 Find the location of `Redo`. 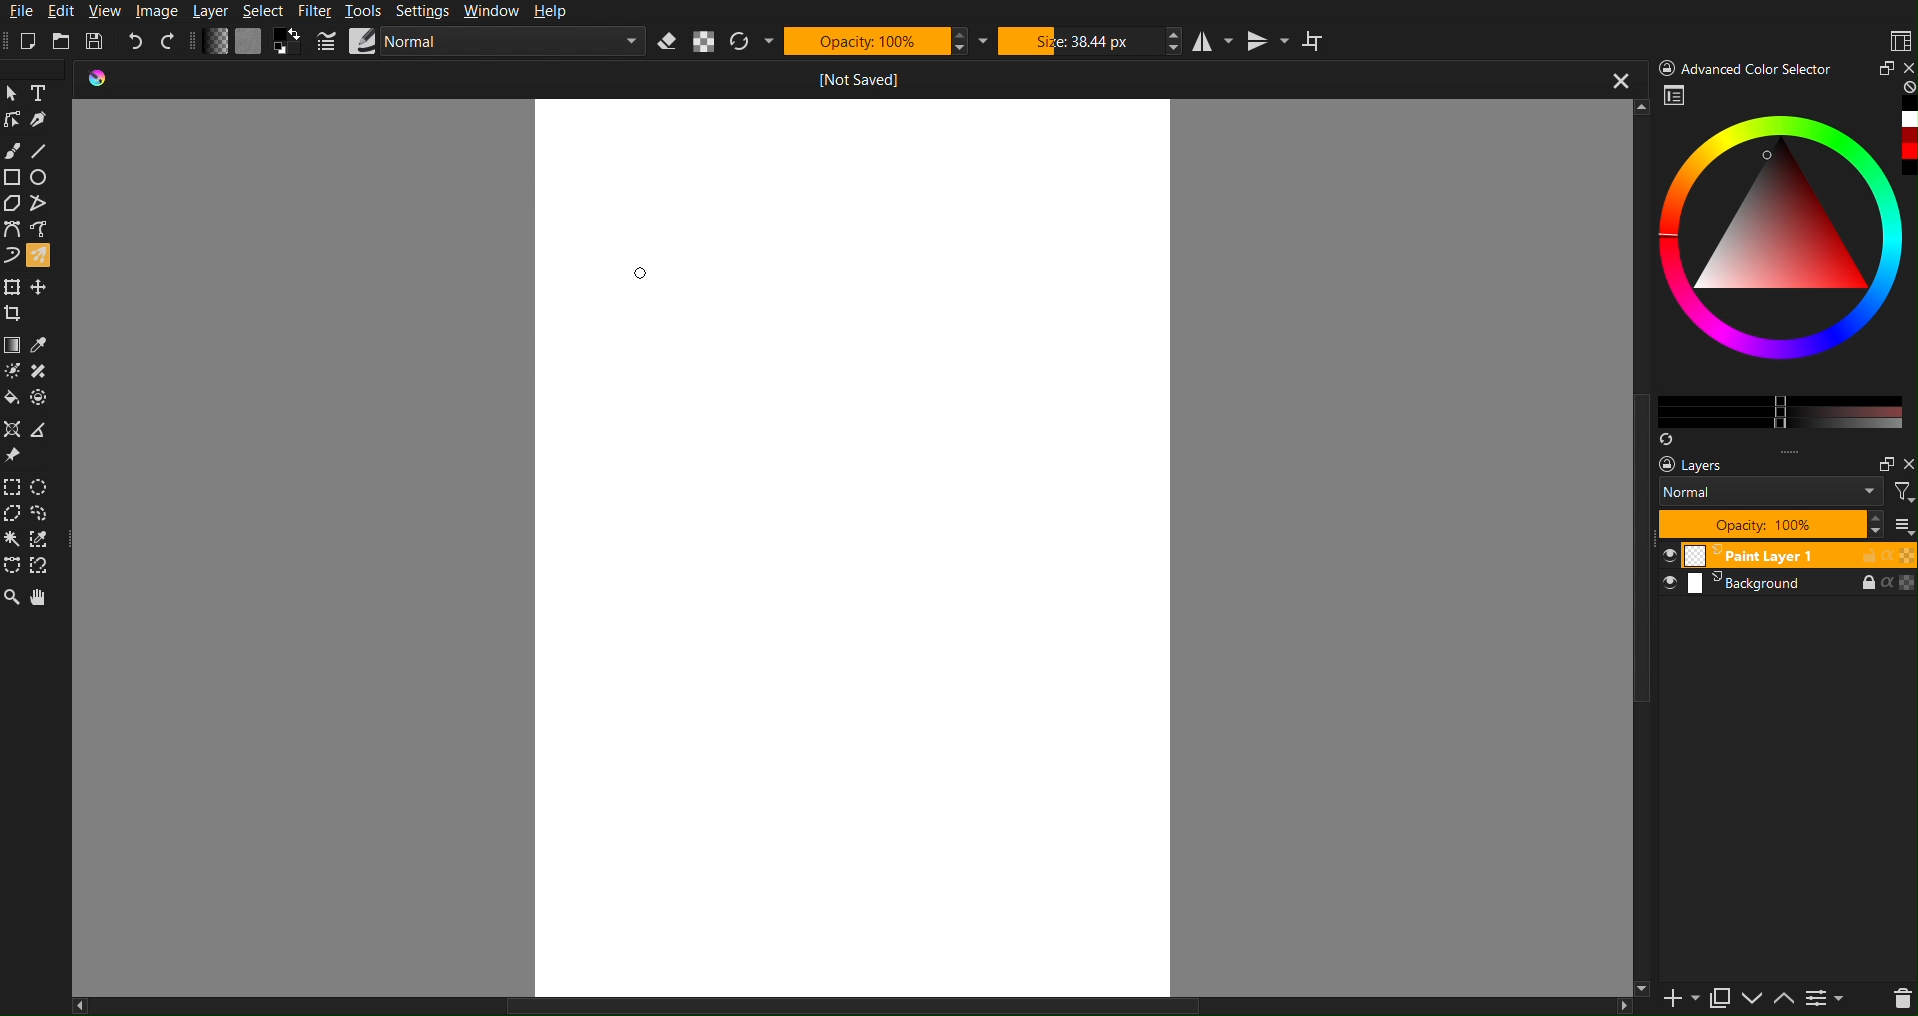

Redo is located at coordinates (169, 42).